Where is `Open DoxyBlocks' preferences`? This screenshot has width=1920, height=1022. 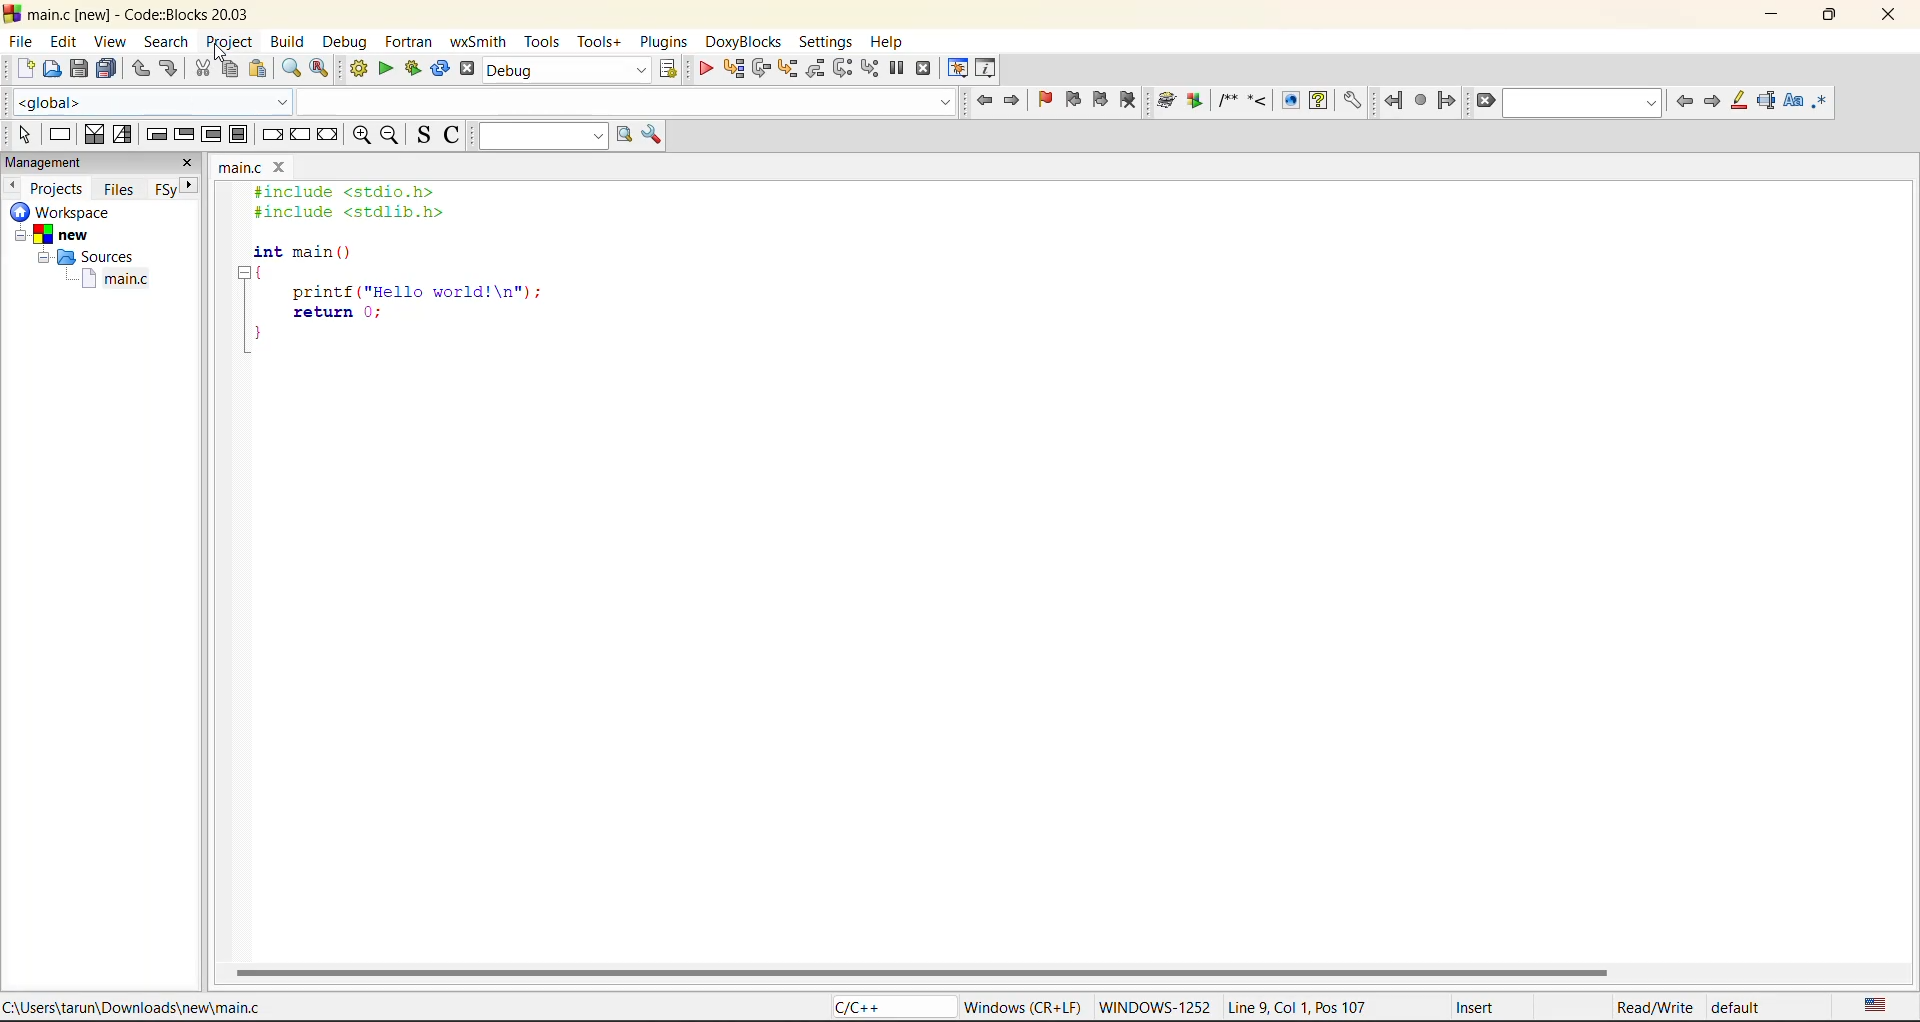 Open DoxyBlocks' preferences is located at coordinates (1351, 102).